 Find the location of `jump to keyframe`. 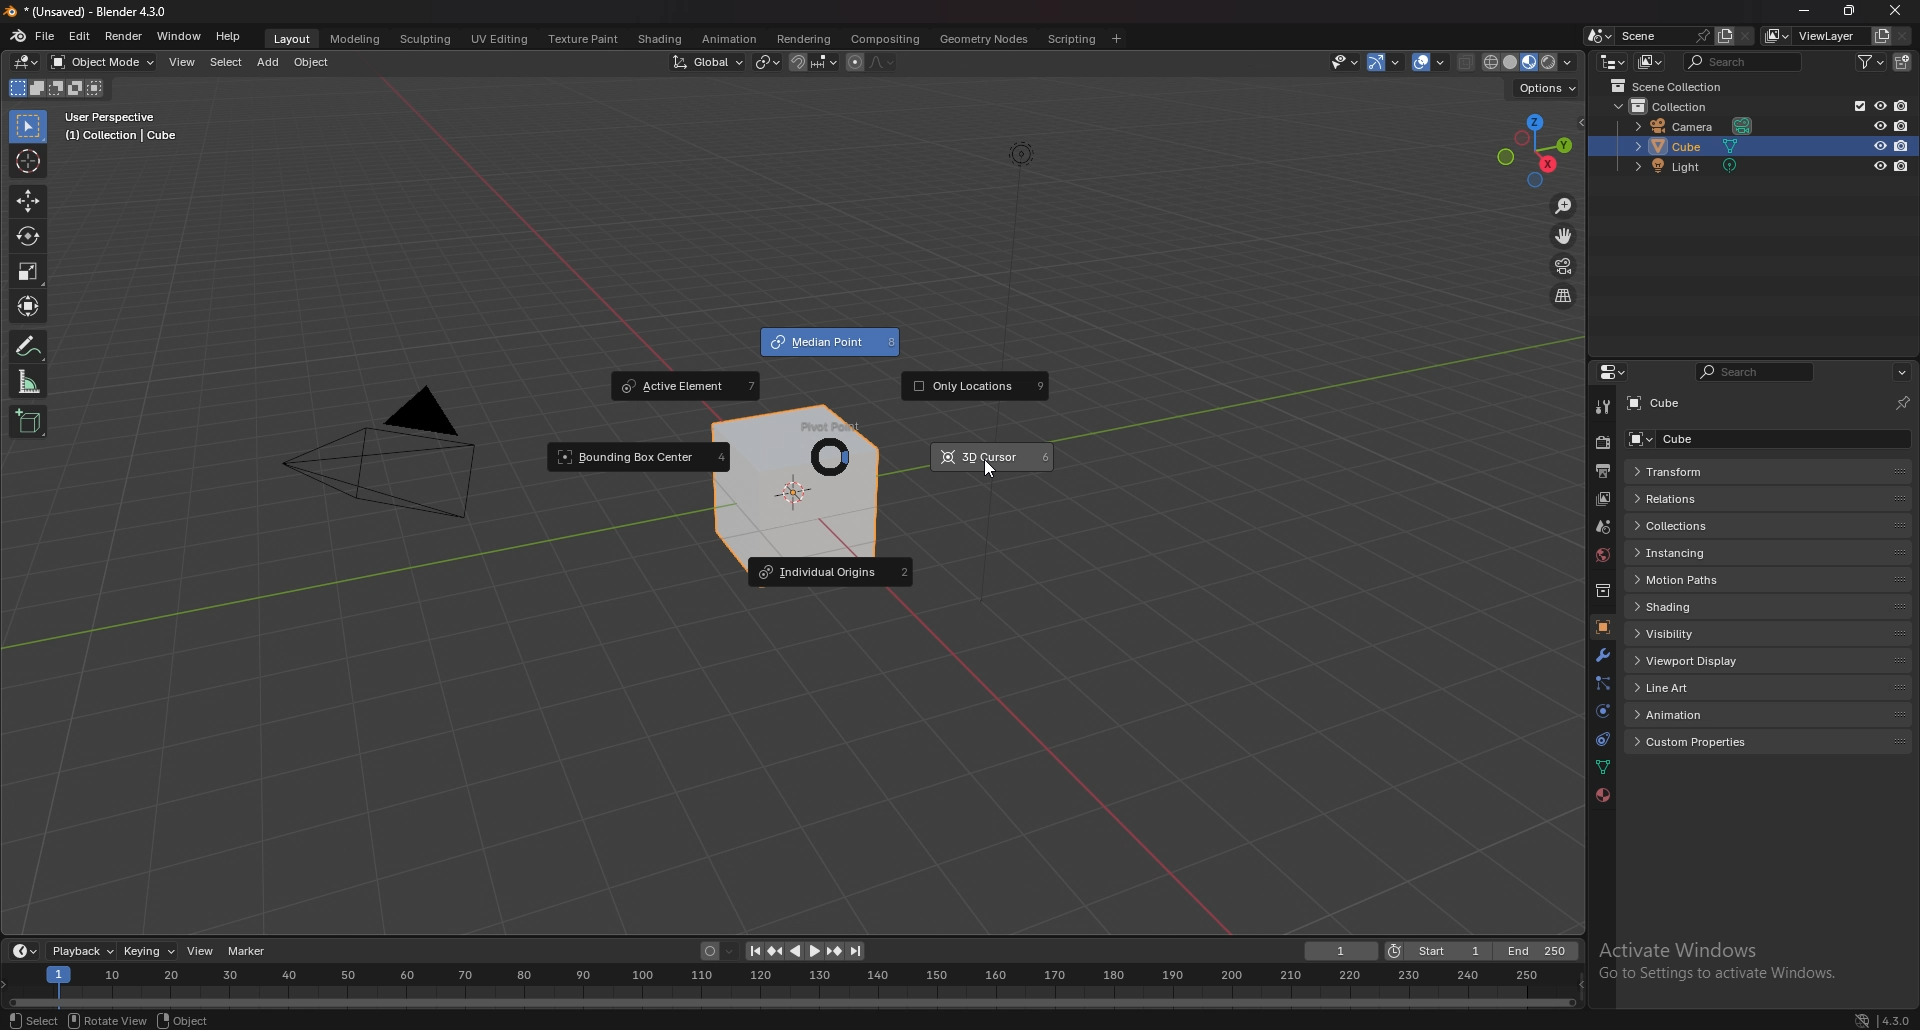

jump to keyframe is located at coordinates (833, 950).